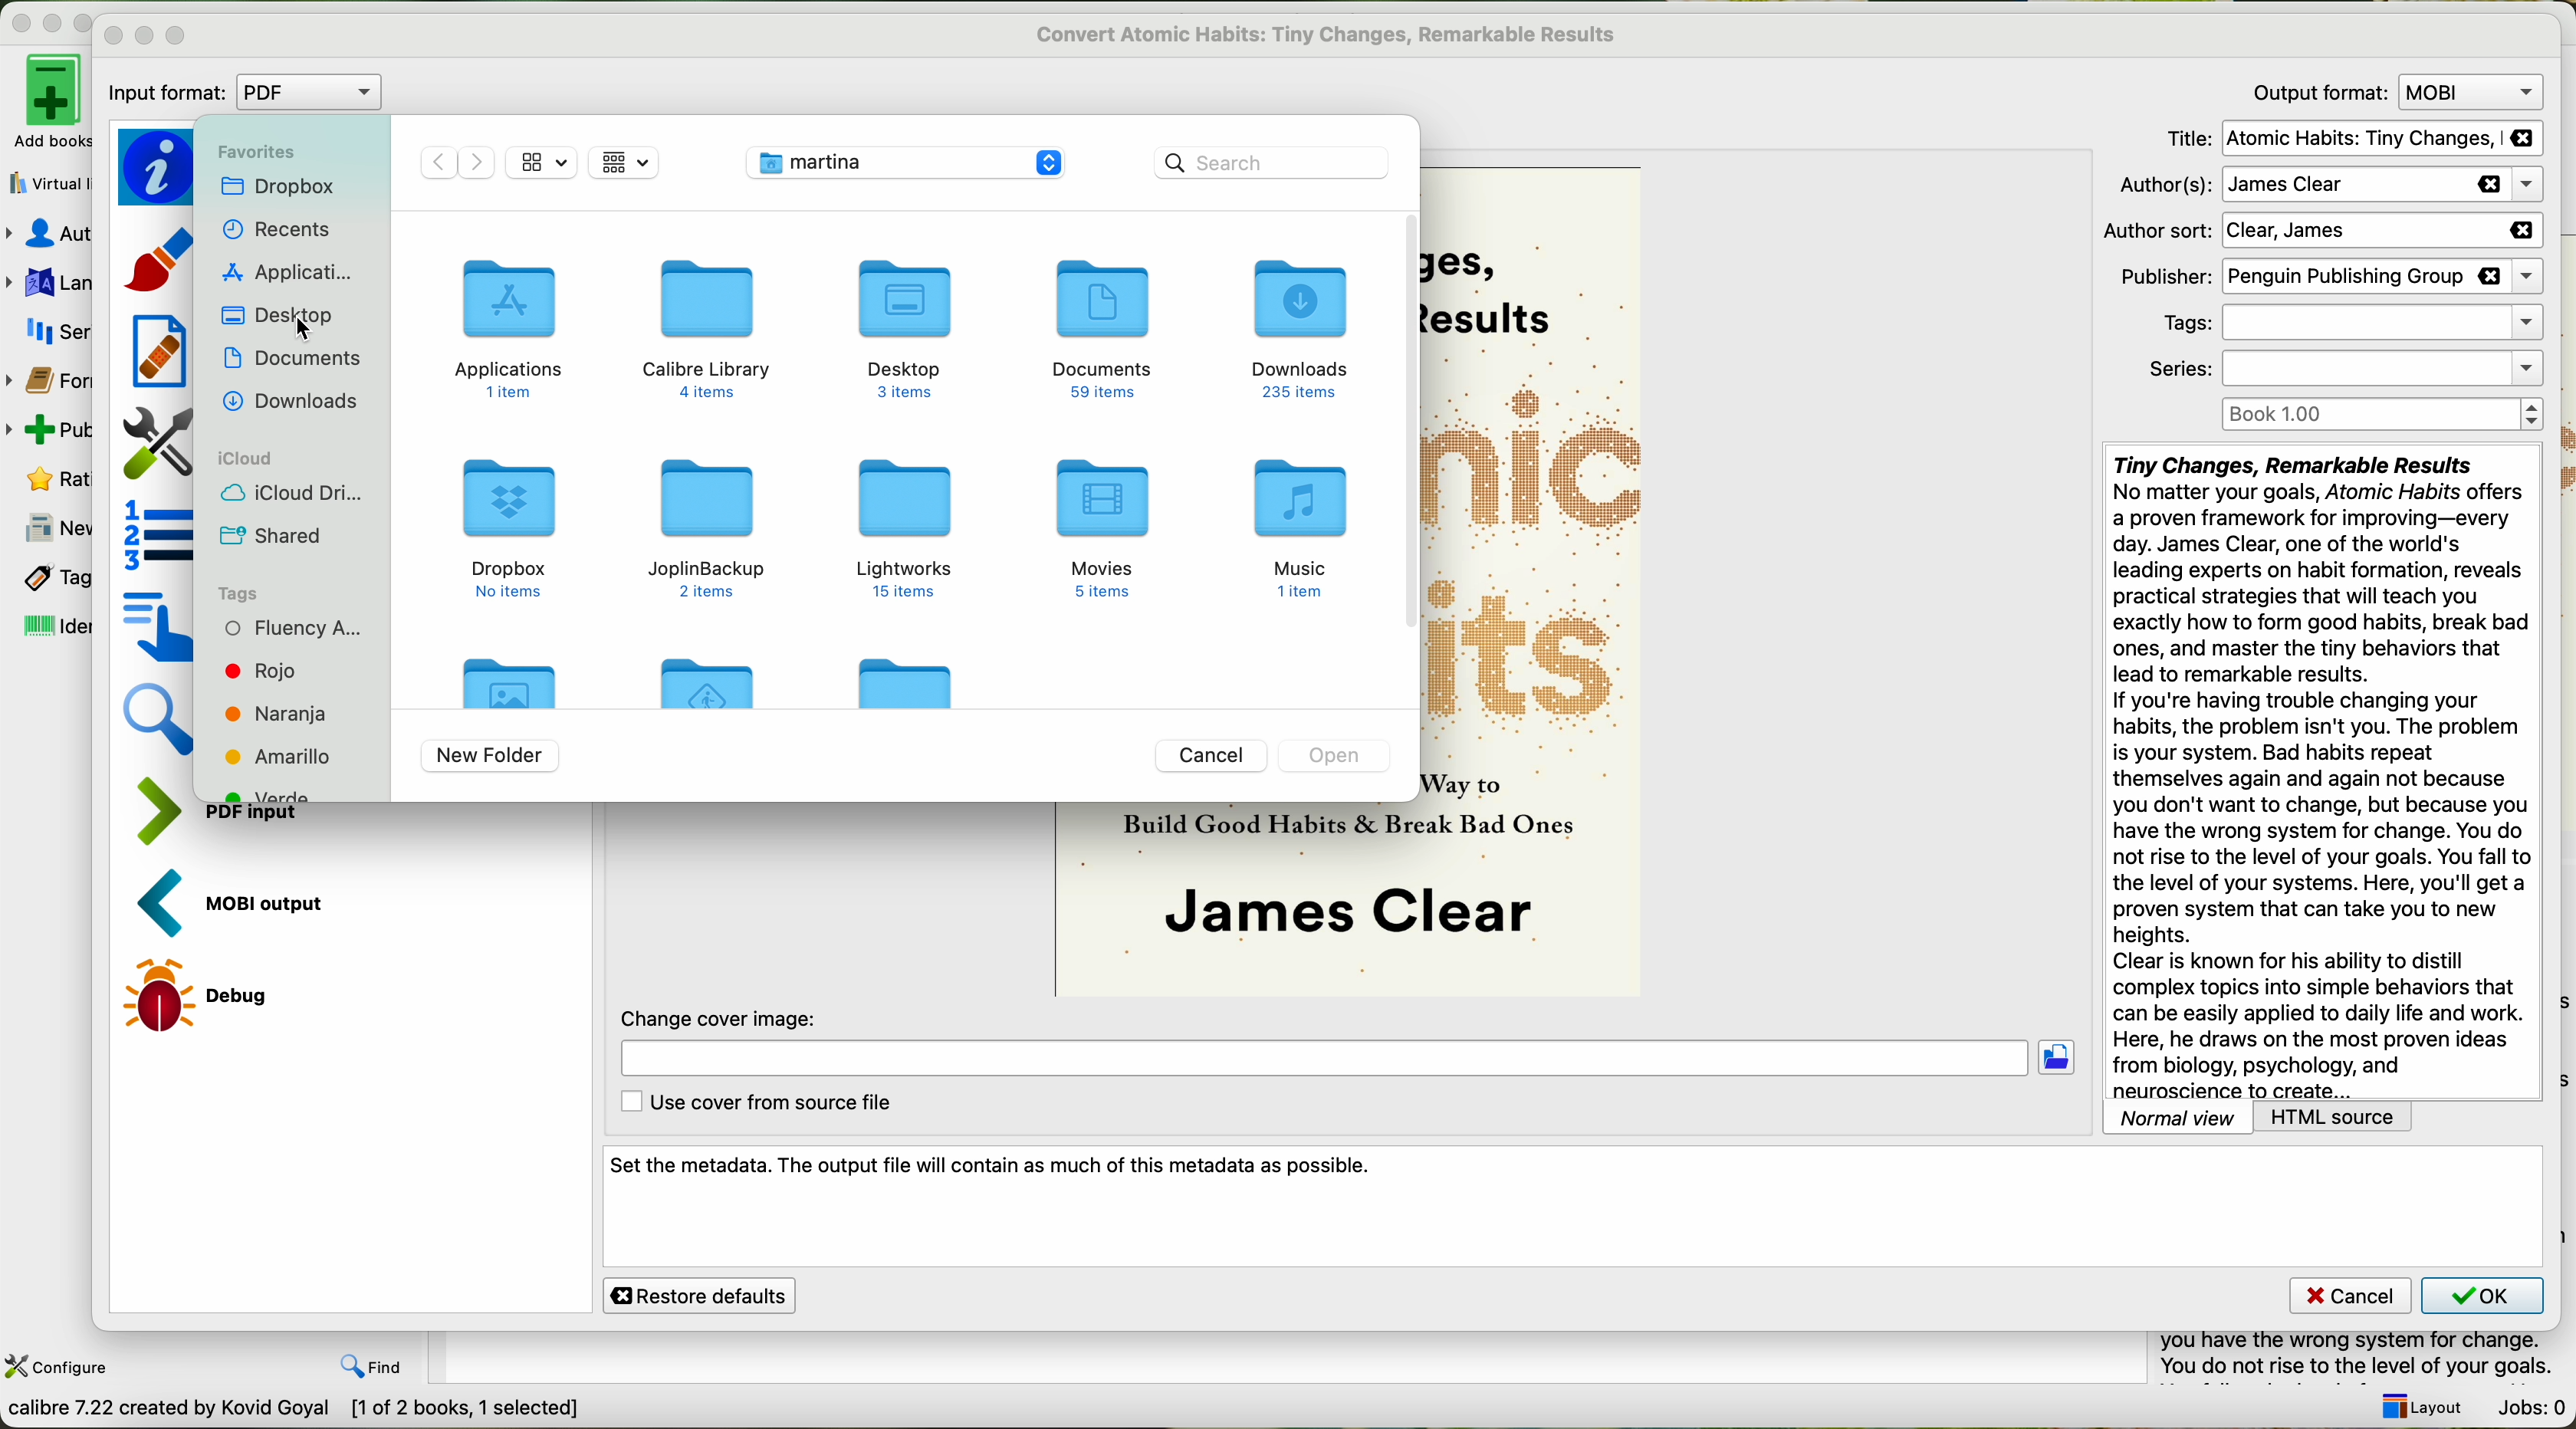  Describe the element at coordinates (162, 257) in the screenshot. I see `look and feel` at that location.